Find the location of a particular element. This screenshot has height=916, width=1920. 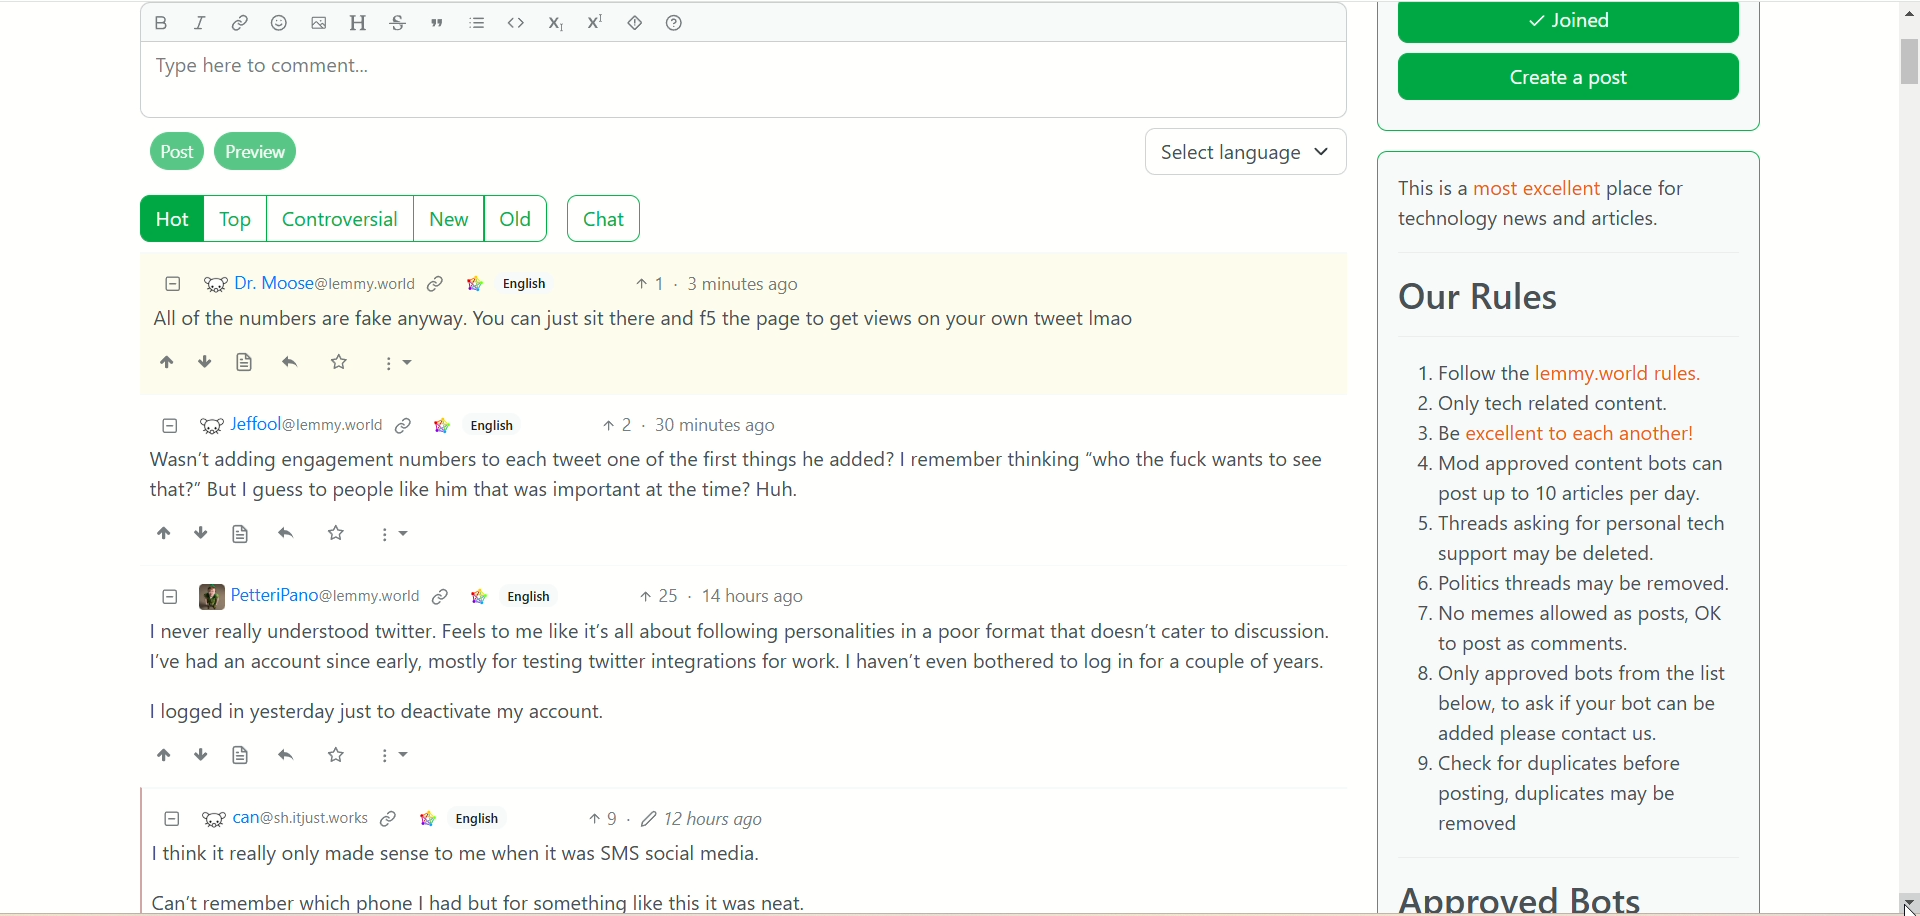

type comment is located at coordinates (743, 80).